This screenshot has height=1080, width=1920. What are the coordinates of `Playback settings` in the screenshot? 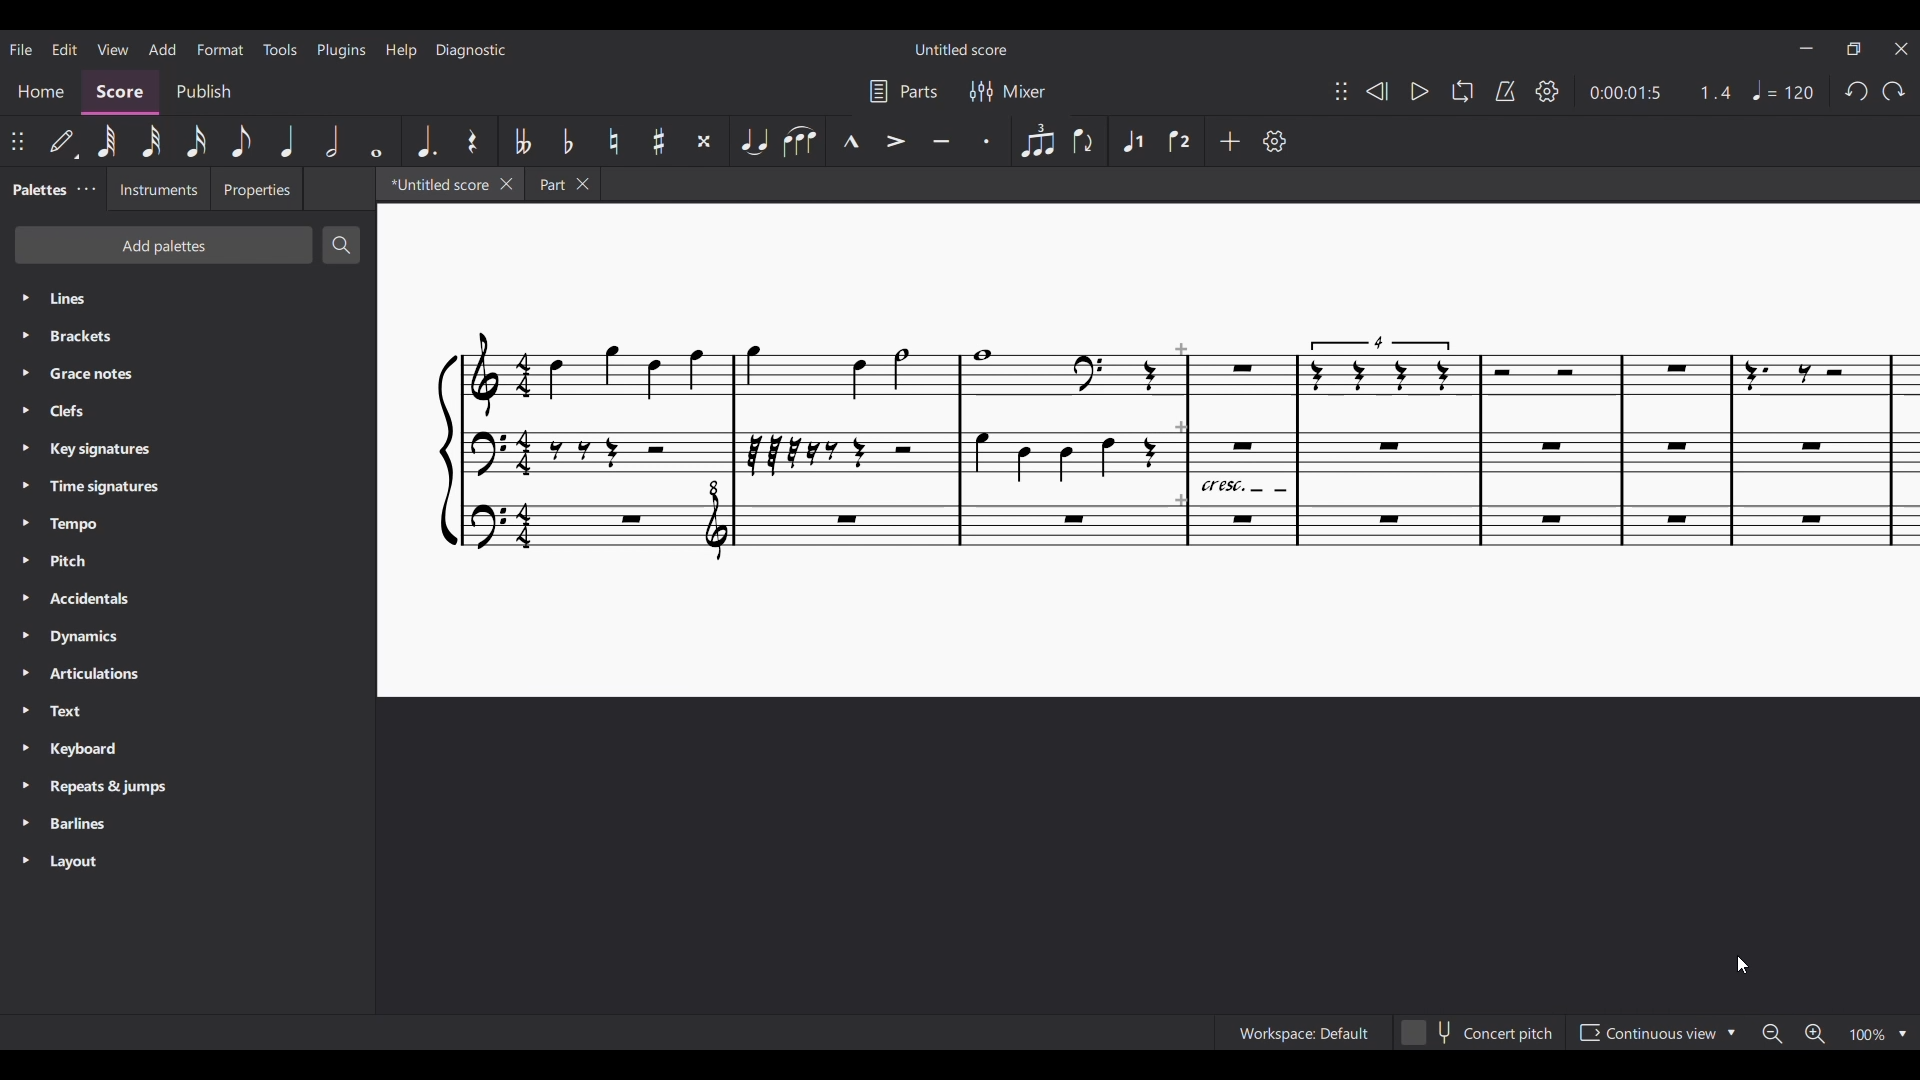 It's located at (1547, 91).